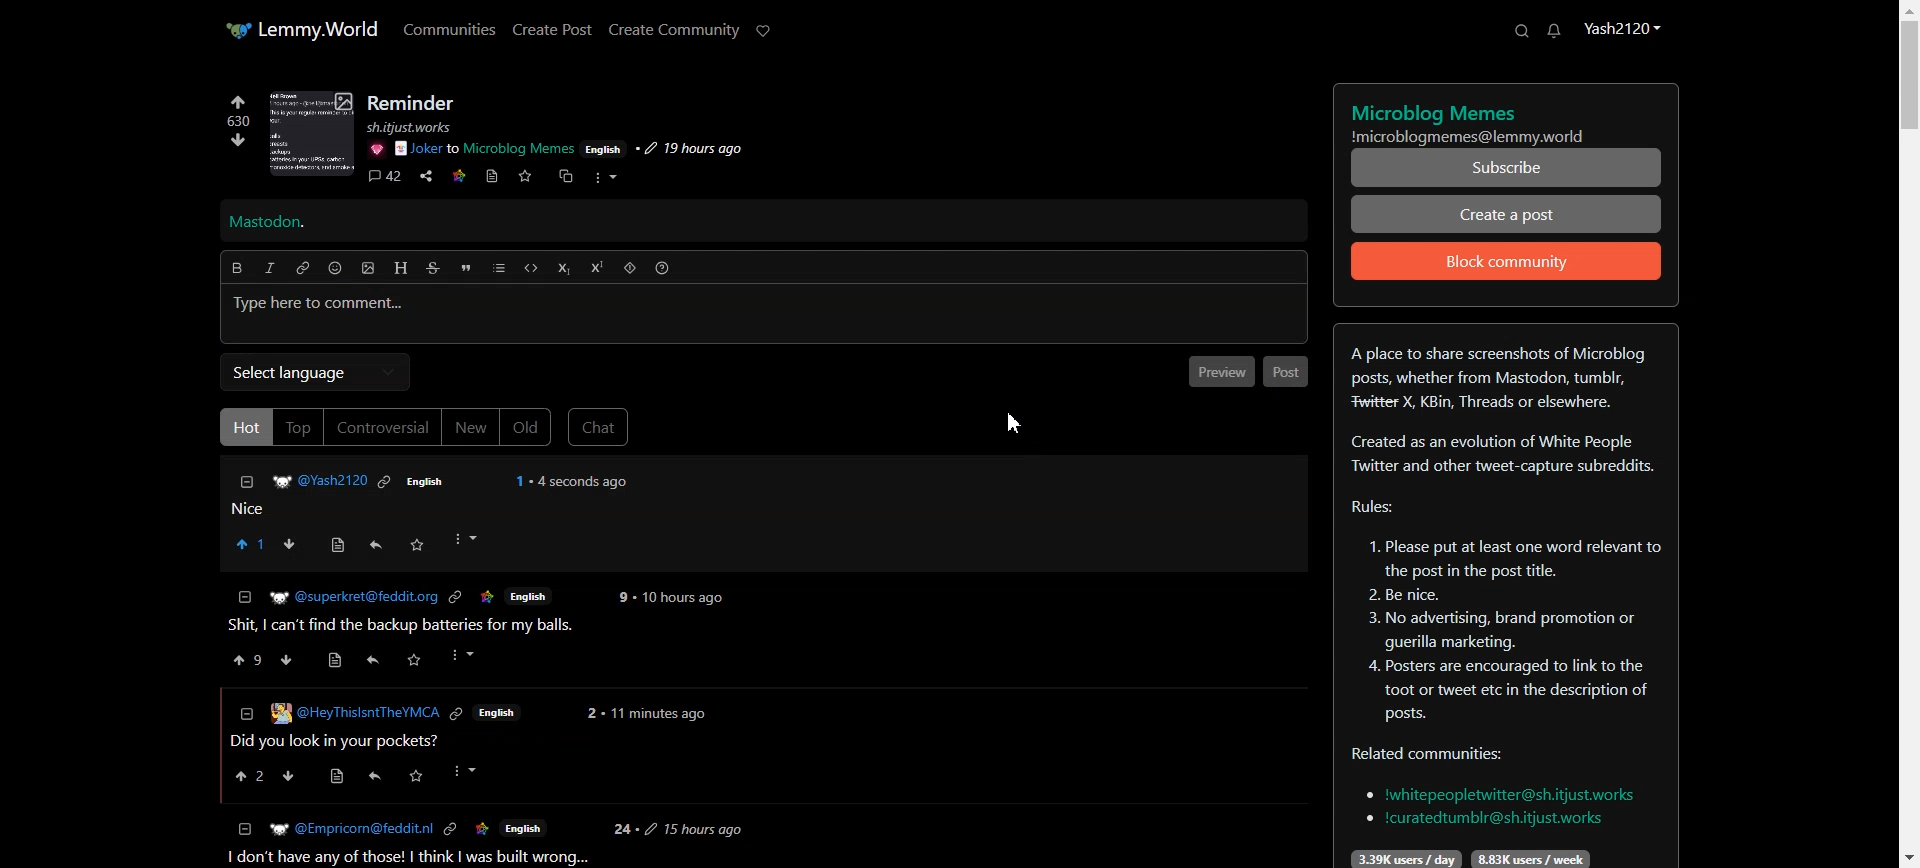 This screenshot has height=868, width=1920. What do you see at coordinates (625, 830) in the screenshot?
I see `` at bounding box center [625, 830].